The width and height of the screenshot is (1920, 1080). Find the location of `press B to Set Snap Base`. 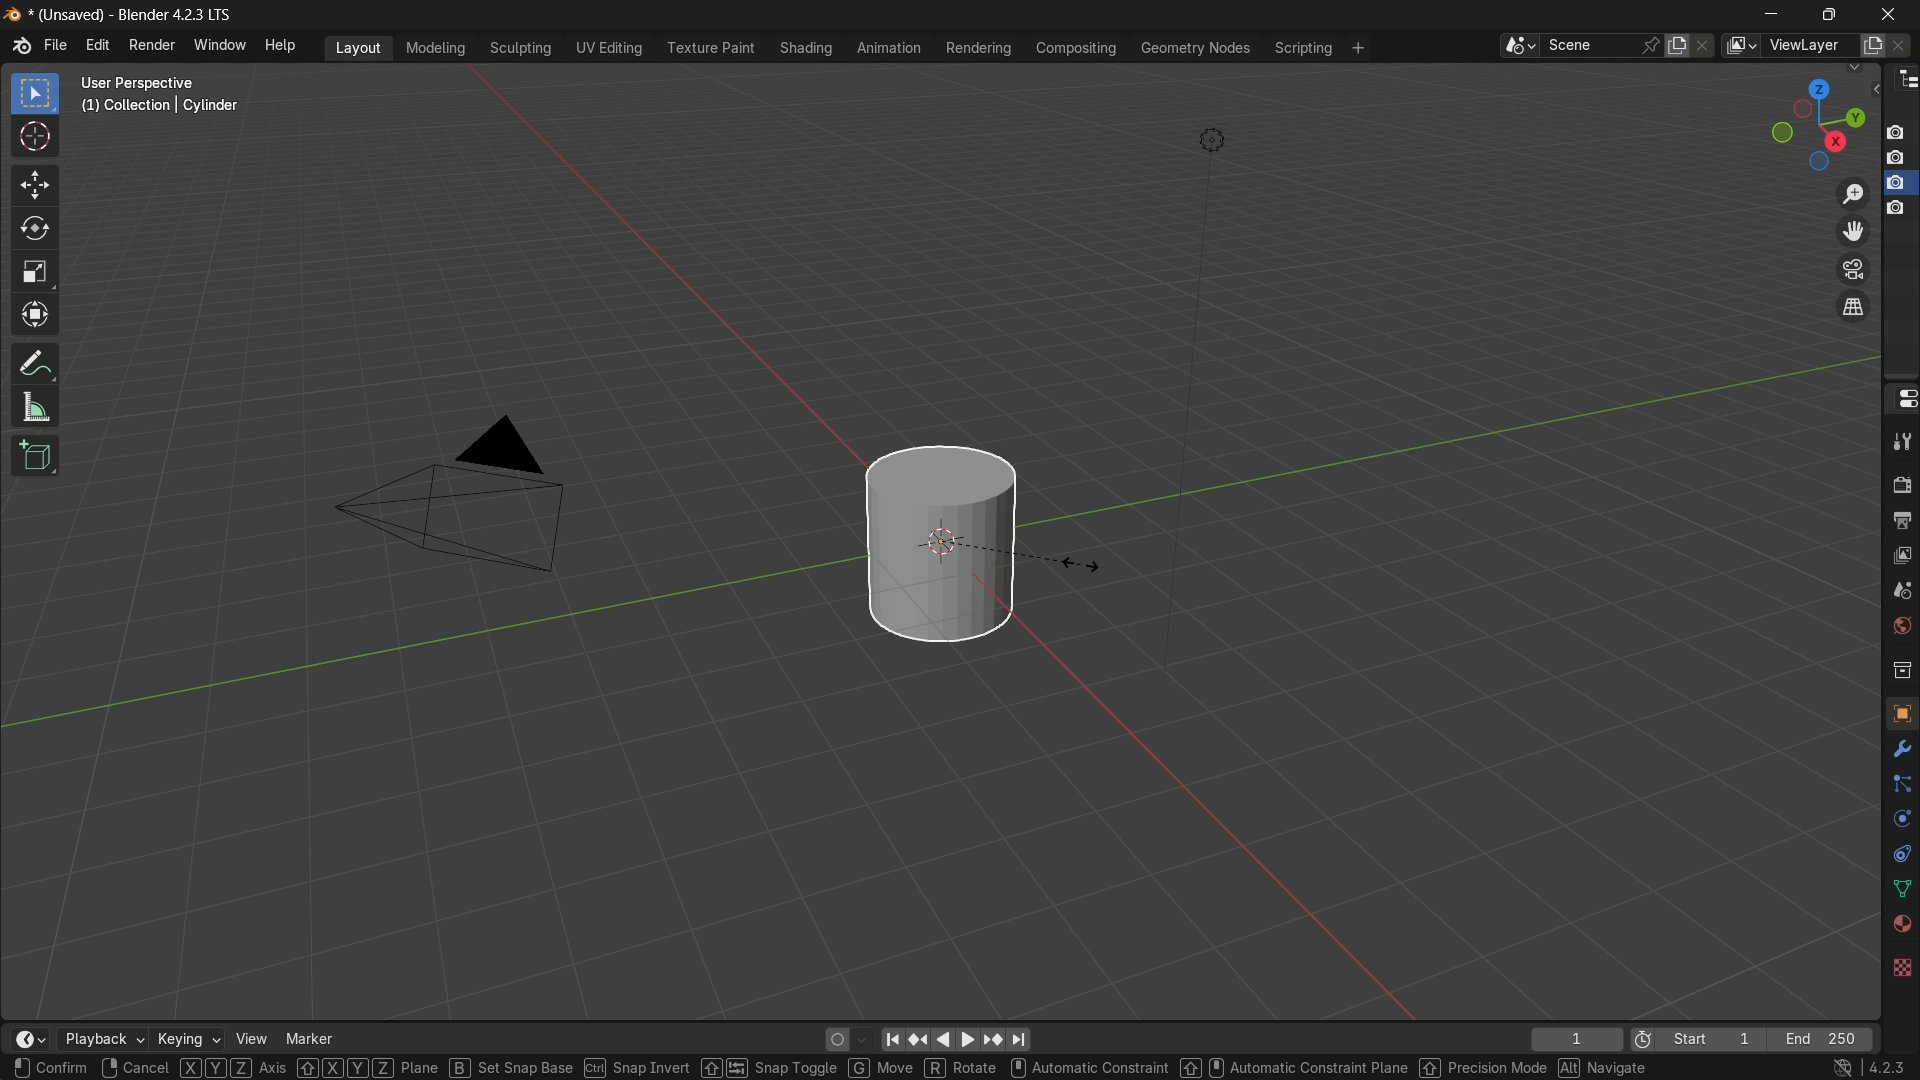

press B to Set Snap Base is located at coordinates (513, 1068).